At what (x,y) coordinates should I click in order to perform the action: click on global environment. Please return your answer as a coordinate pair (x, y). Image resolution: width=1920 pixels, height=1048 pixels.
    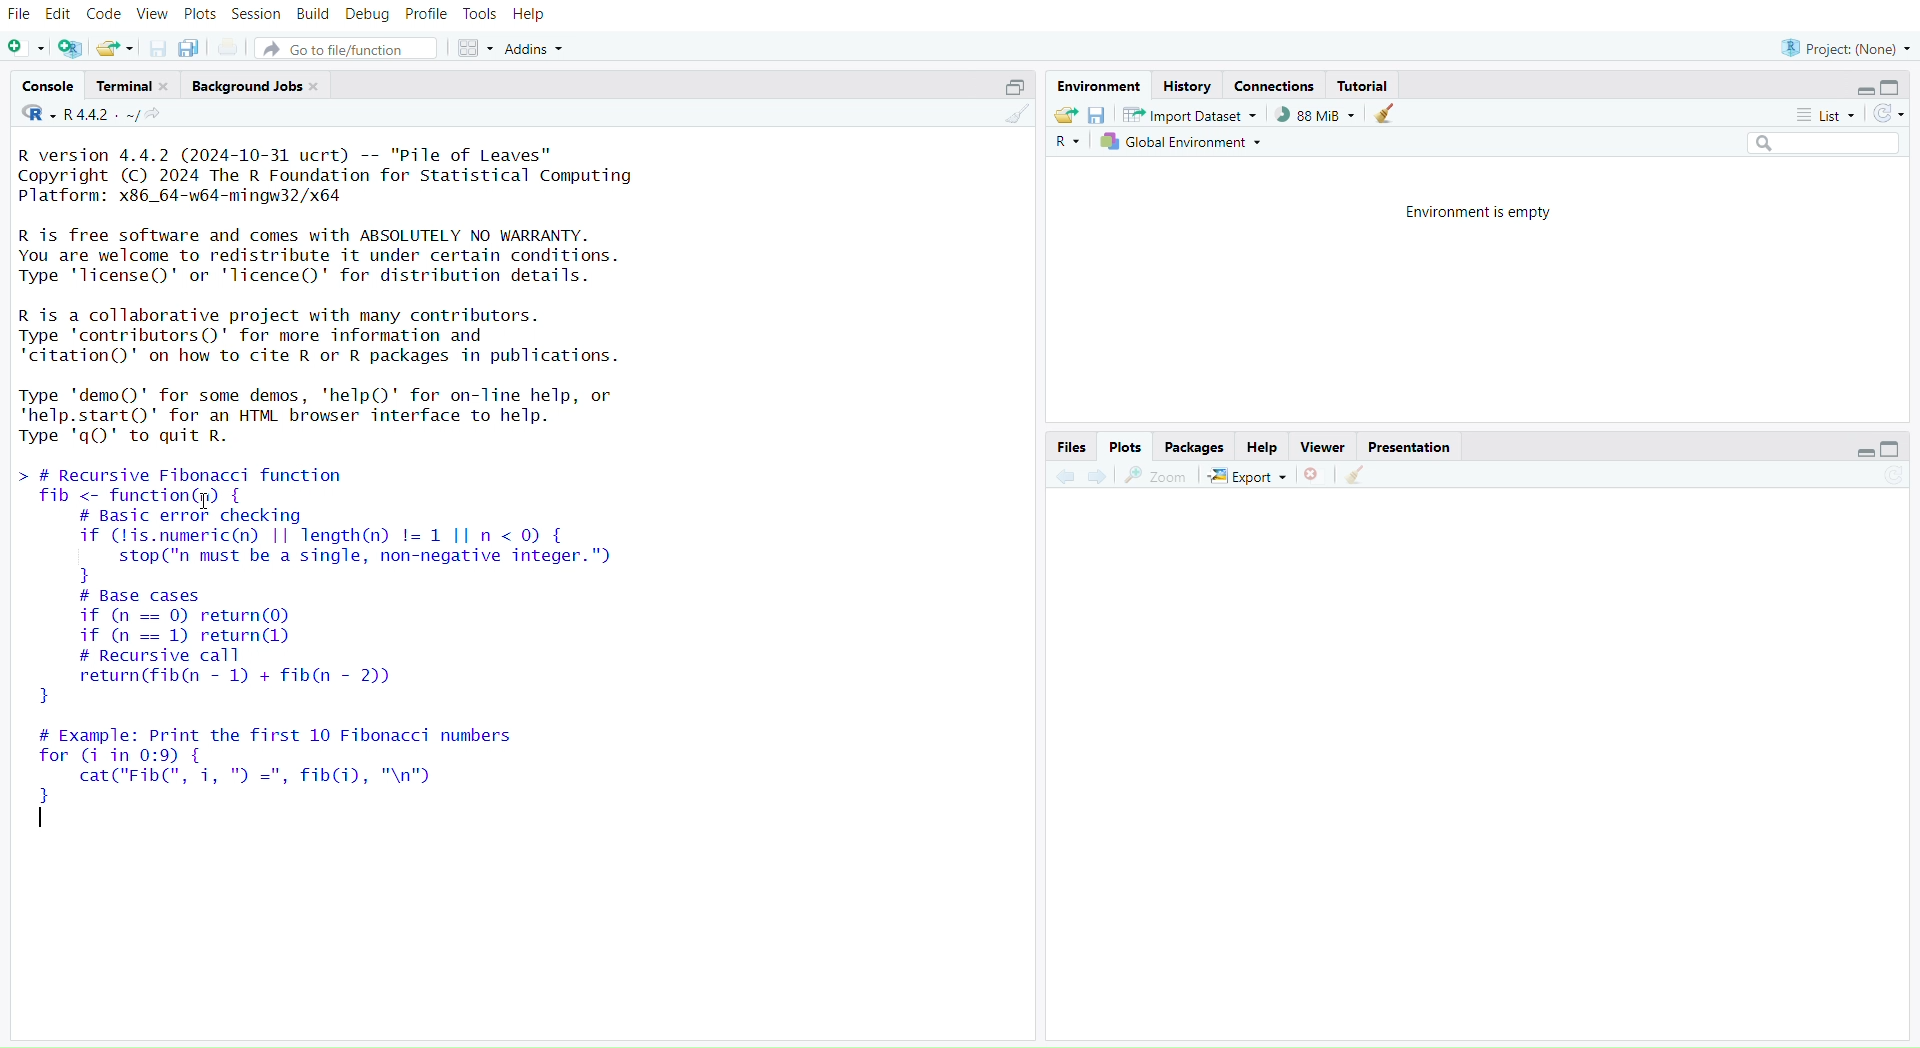
    Looking at the image, I should click on (1183, 141).